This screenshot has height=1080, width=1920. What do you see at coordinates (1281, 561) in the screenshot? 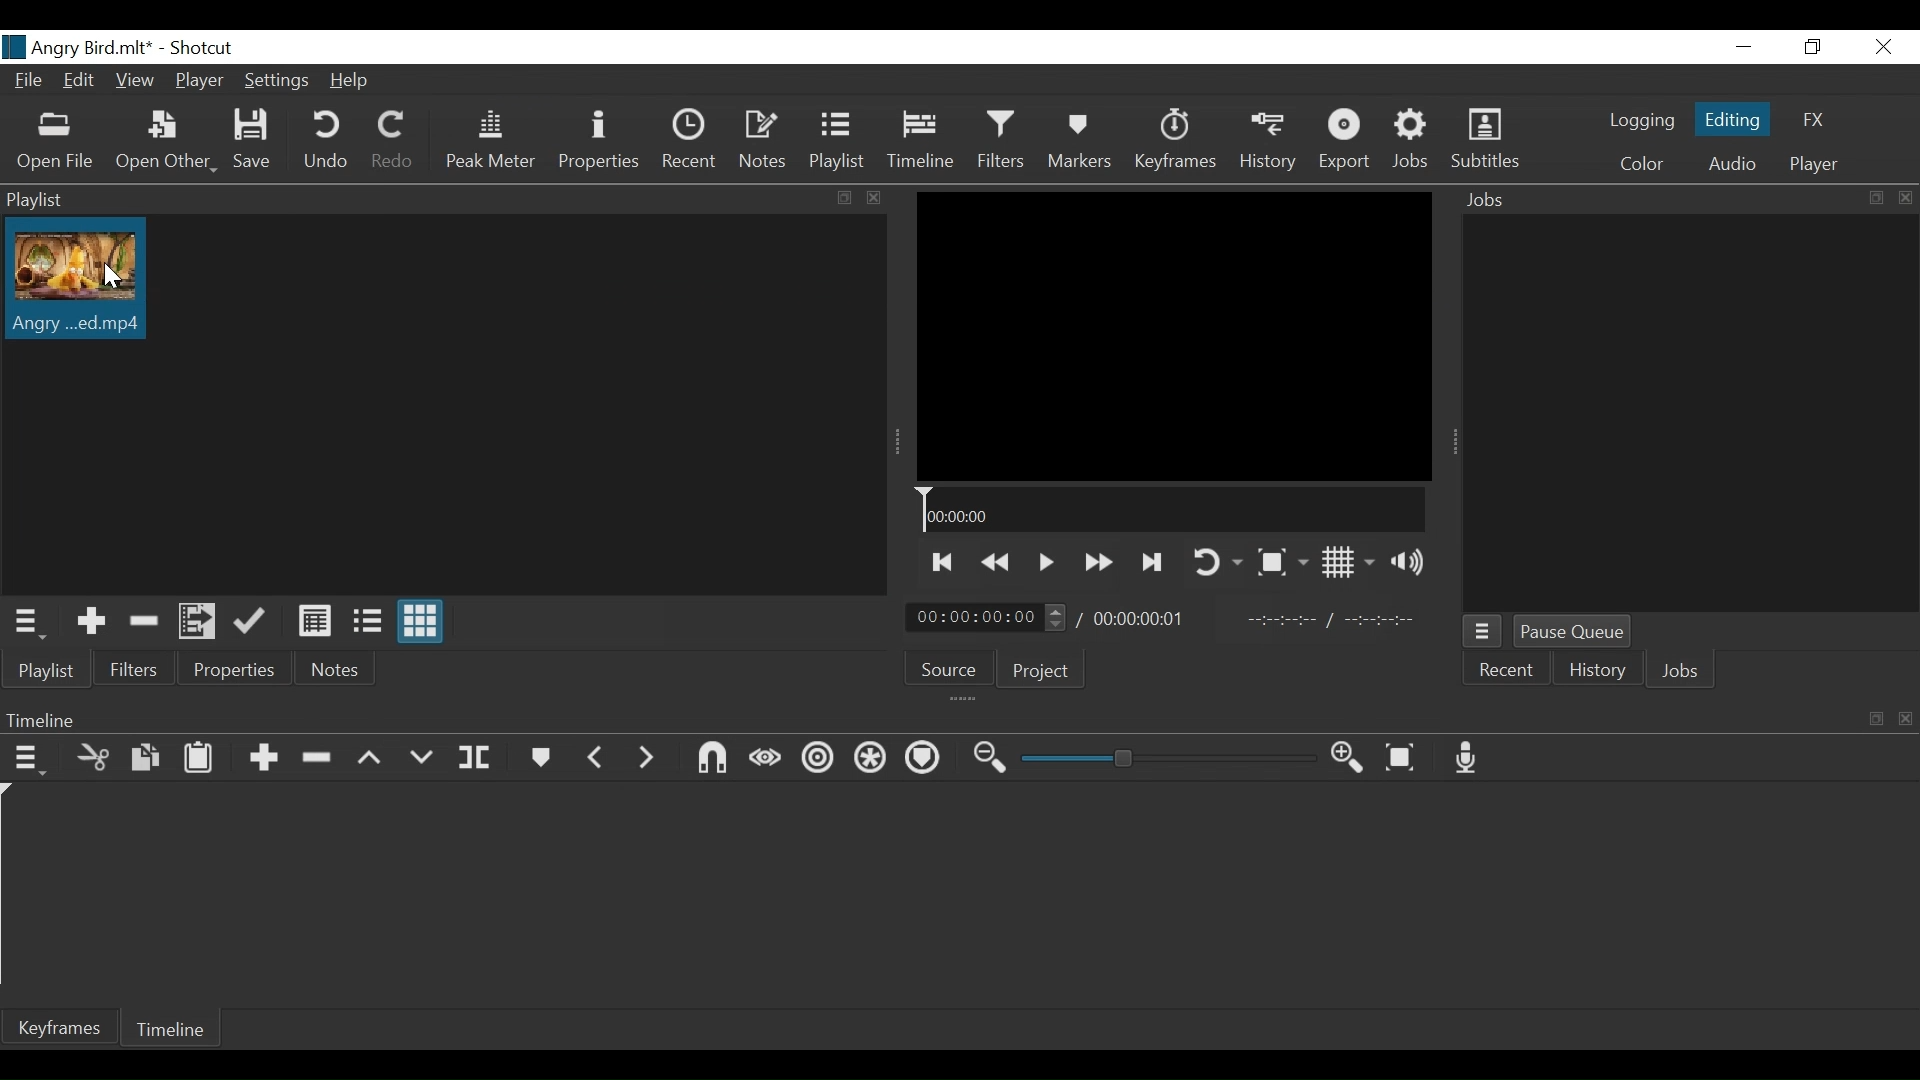
I see `Toggle Zoom` at bounding box center [1281, 561].